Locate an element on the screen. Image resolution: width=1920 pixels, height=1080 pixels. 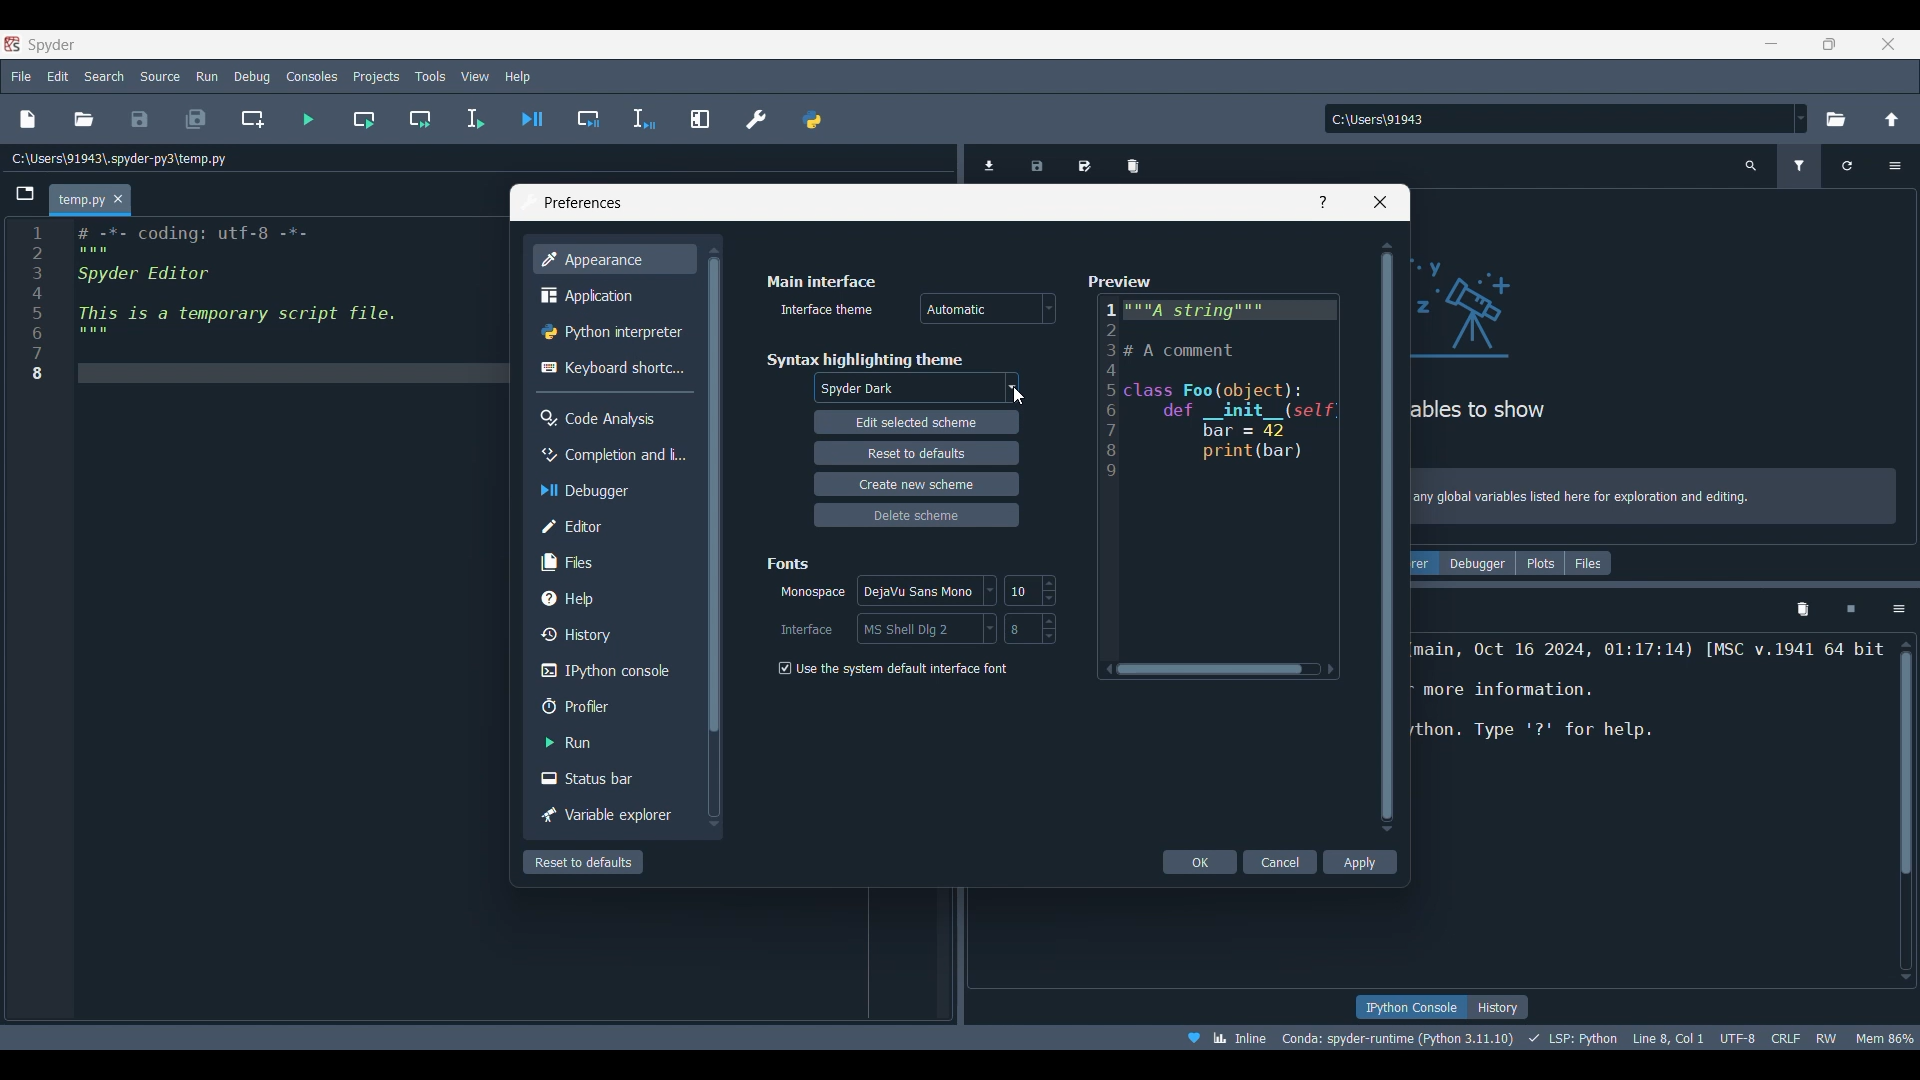
Close interface is located at coordinates (1888, 44).